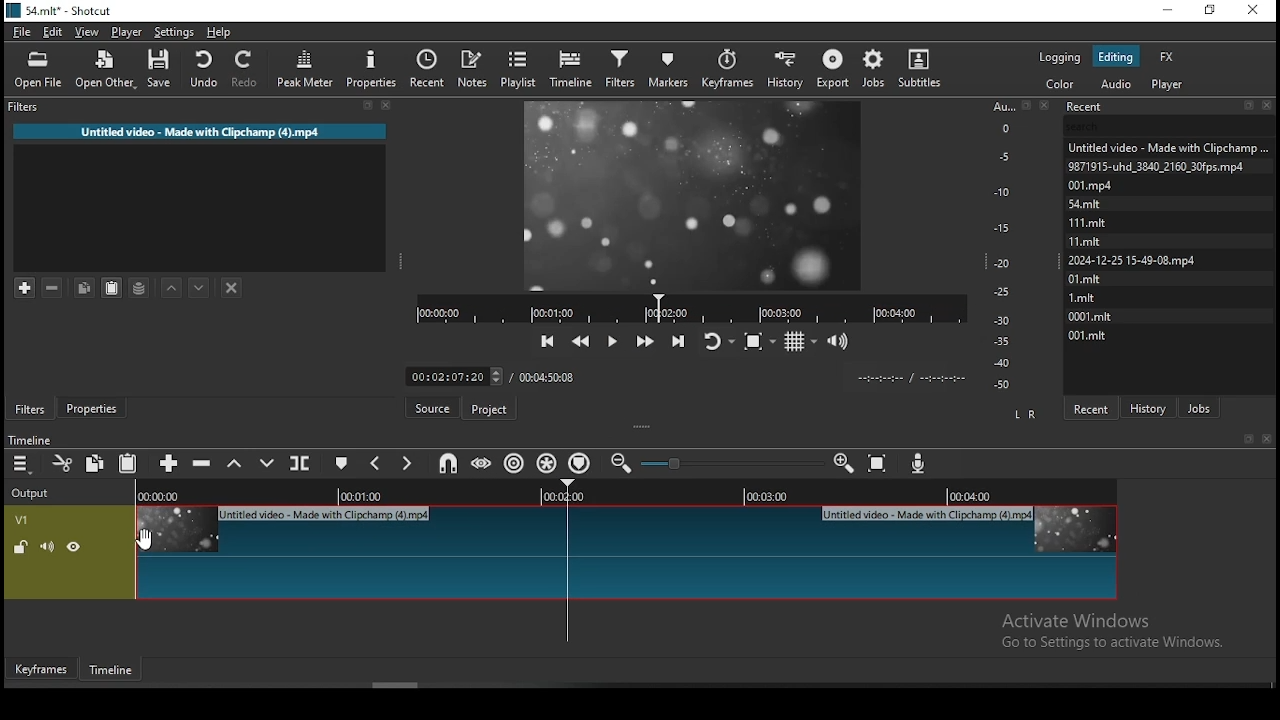  What do you see at coordinates (843, 466) in the screenshot?
I see `zoom timeline out` at bounding box center [843, 466].